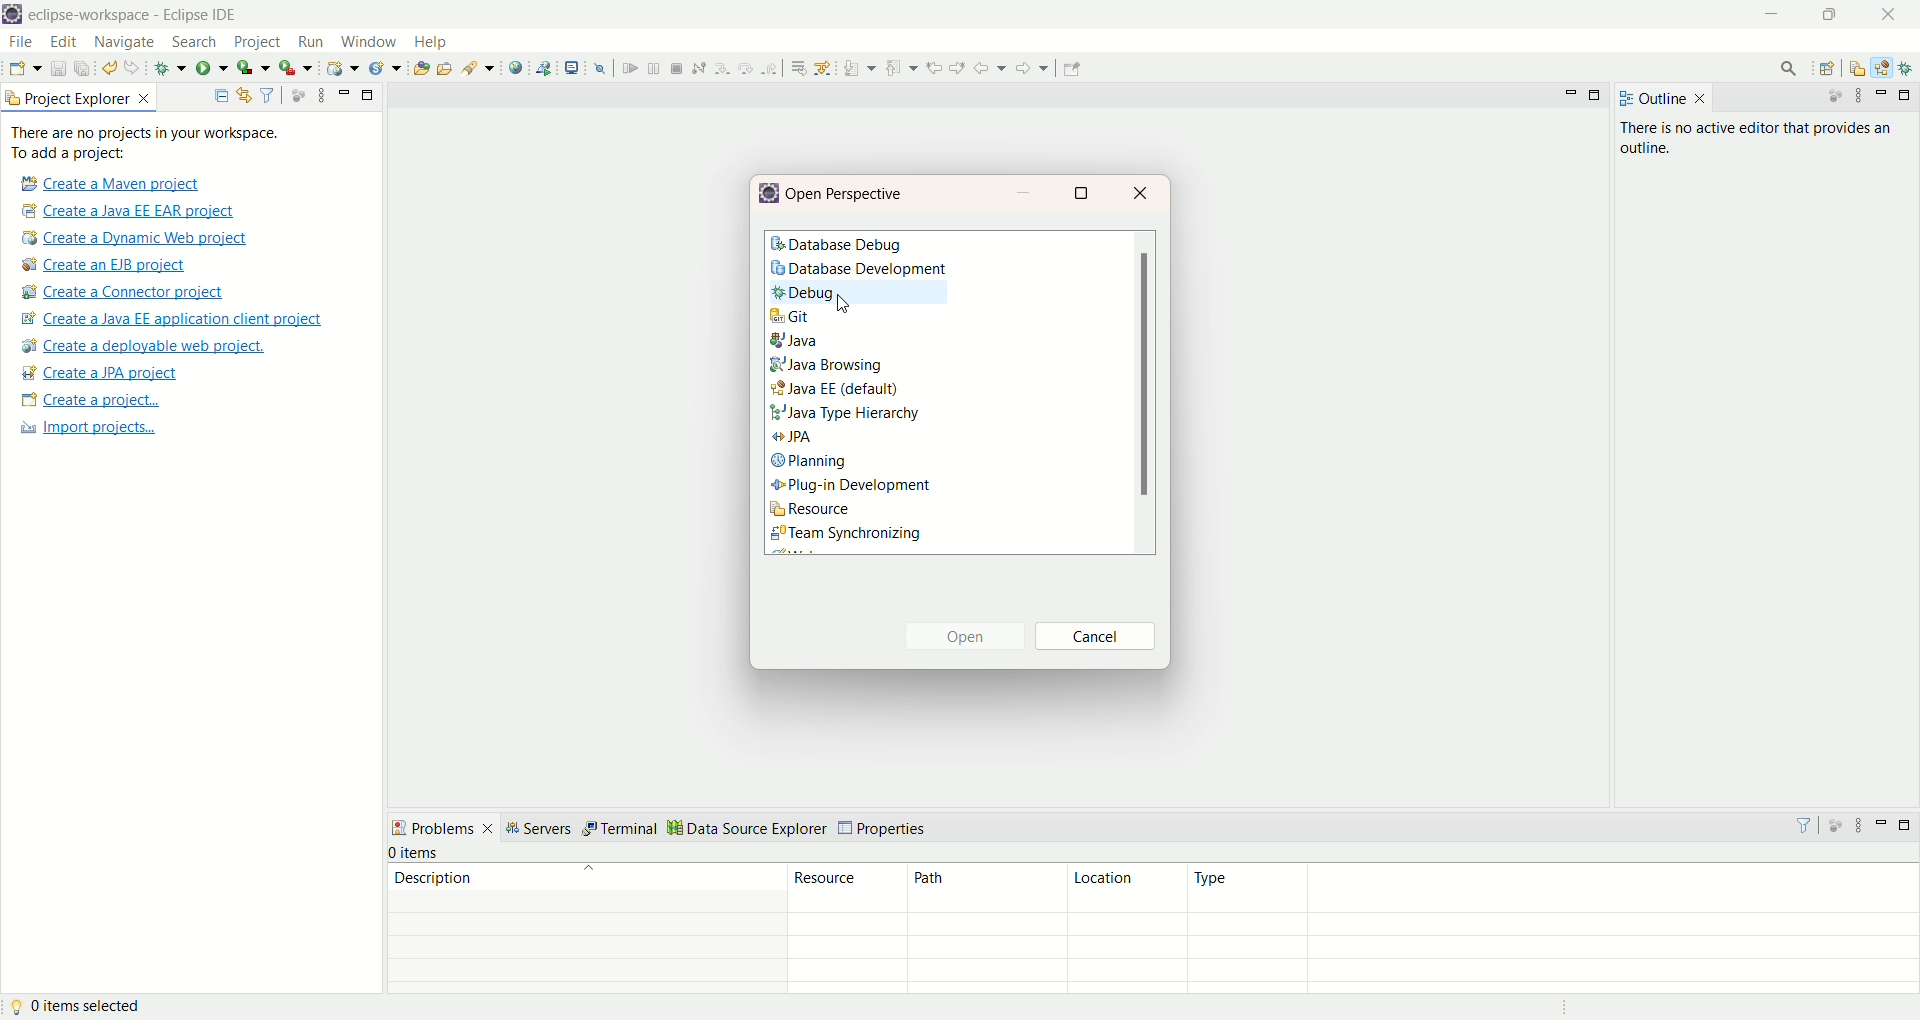  Describe the element at coordinates (171, 68) in the screenshot. I see `debug` at that location.